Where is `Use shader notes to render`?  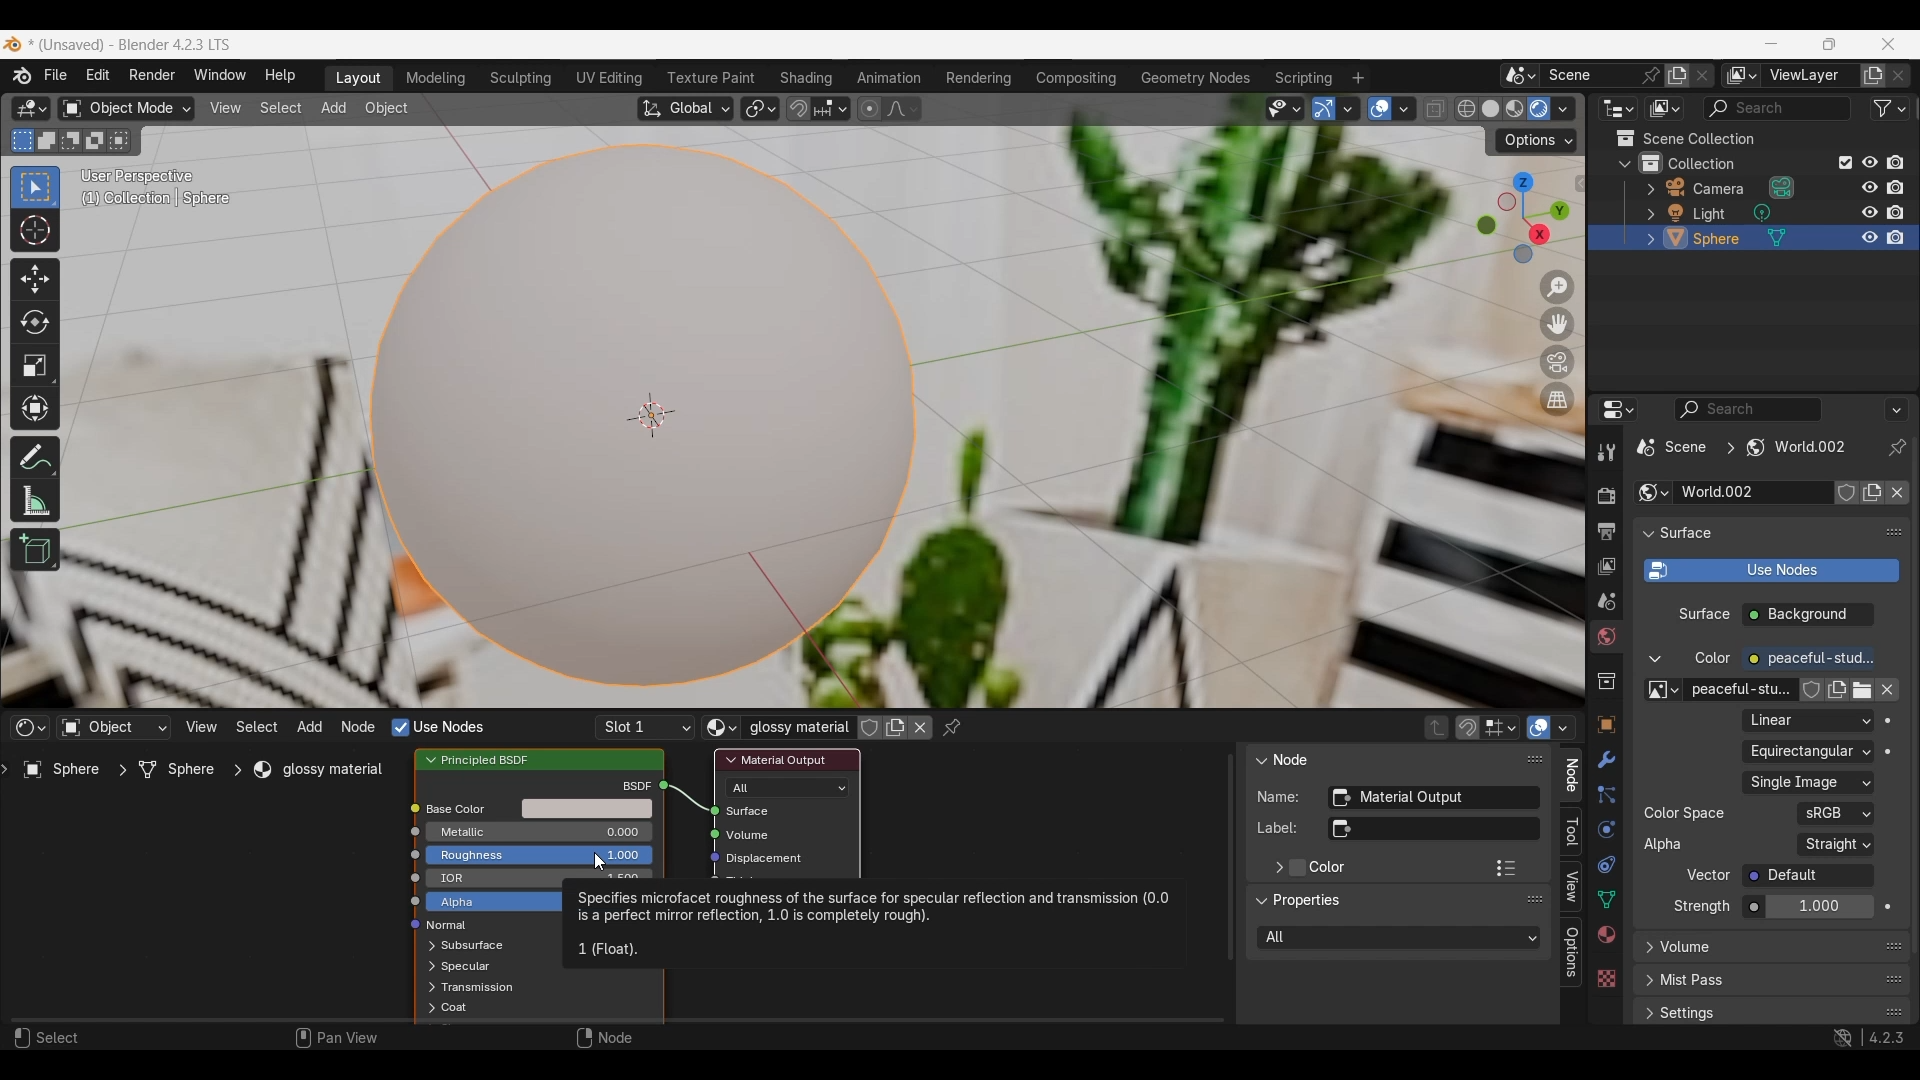
Use shader notes to render is located at coordinates (1771, 571).